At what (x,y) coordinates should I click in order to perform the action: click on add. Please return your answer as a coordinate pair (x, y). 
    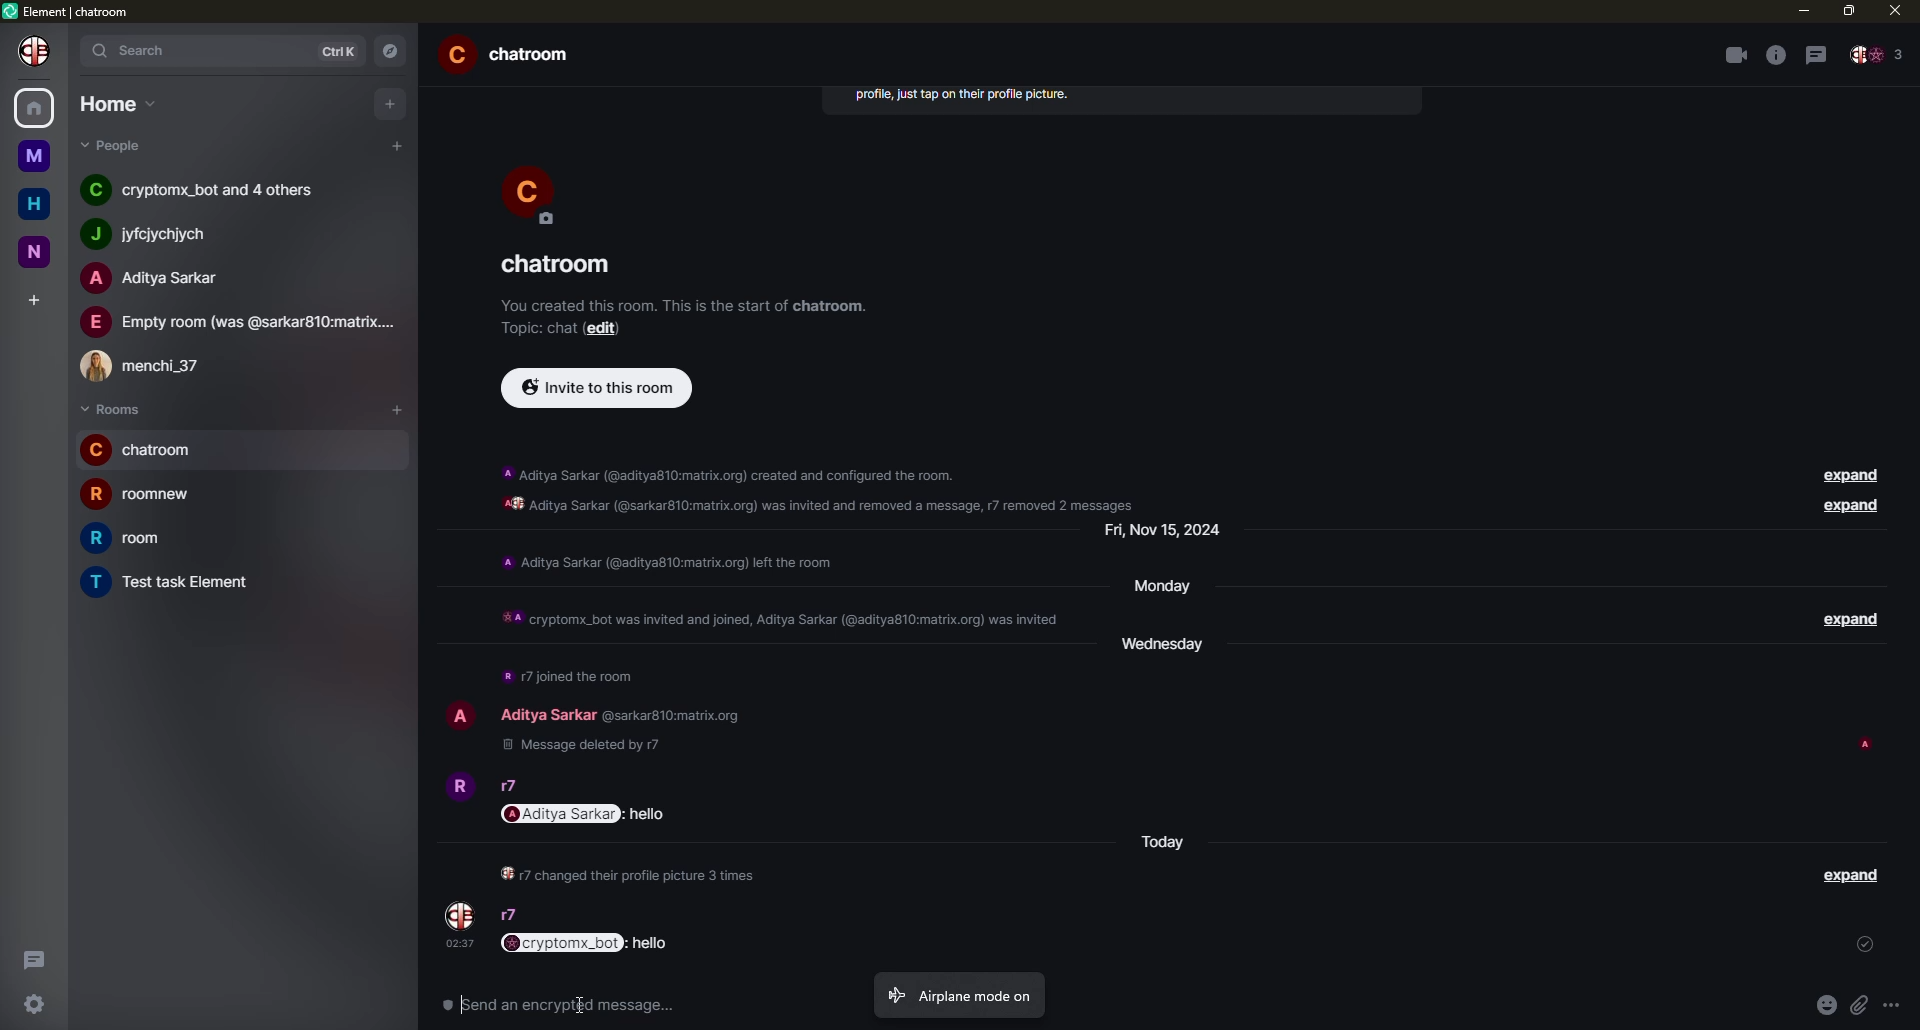
    Looking at the image, I should click on (32, 296).